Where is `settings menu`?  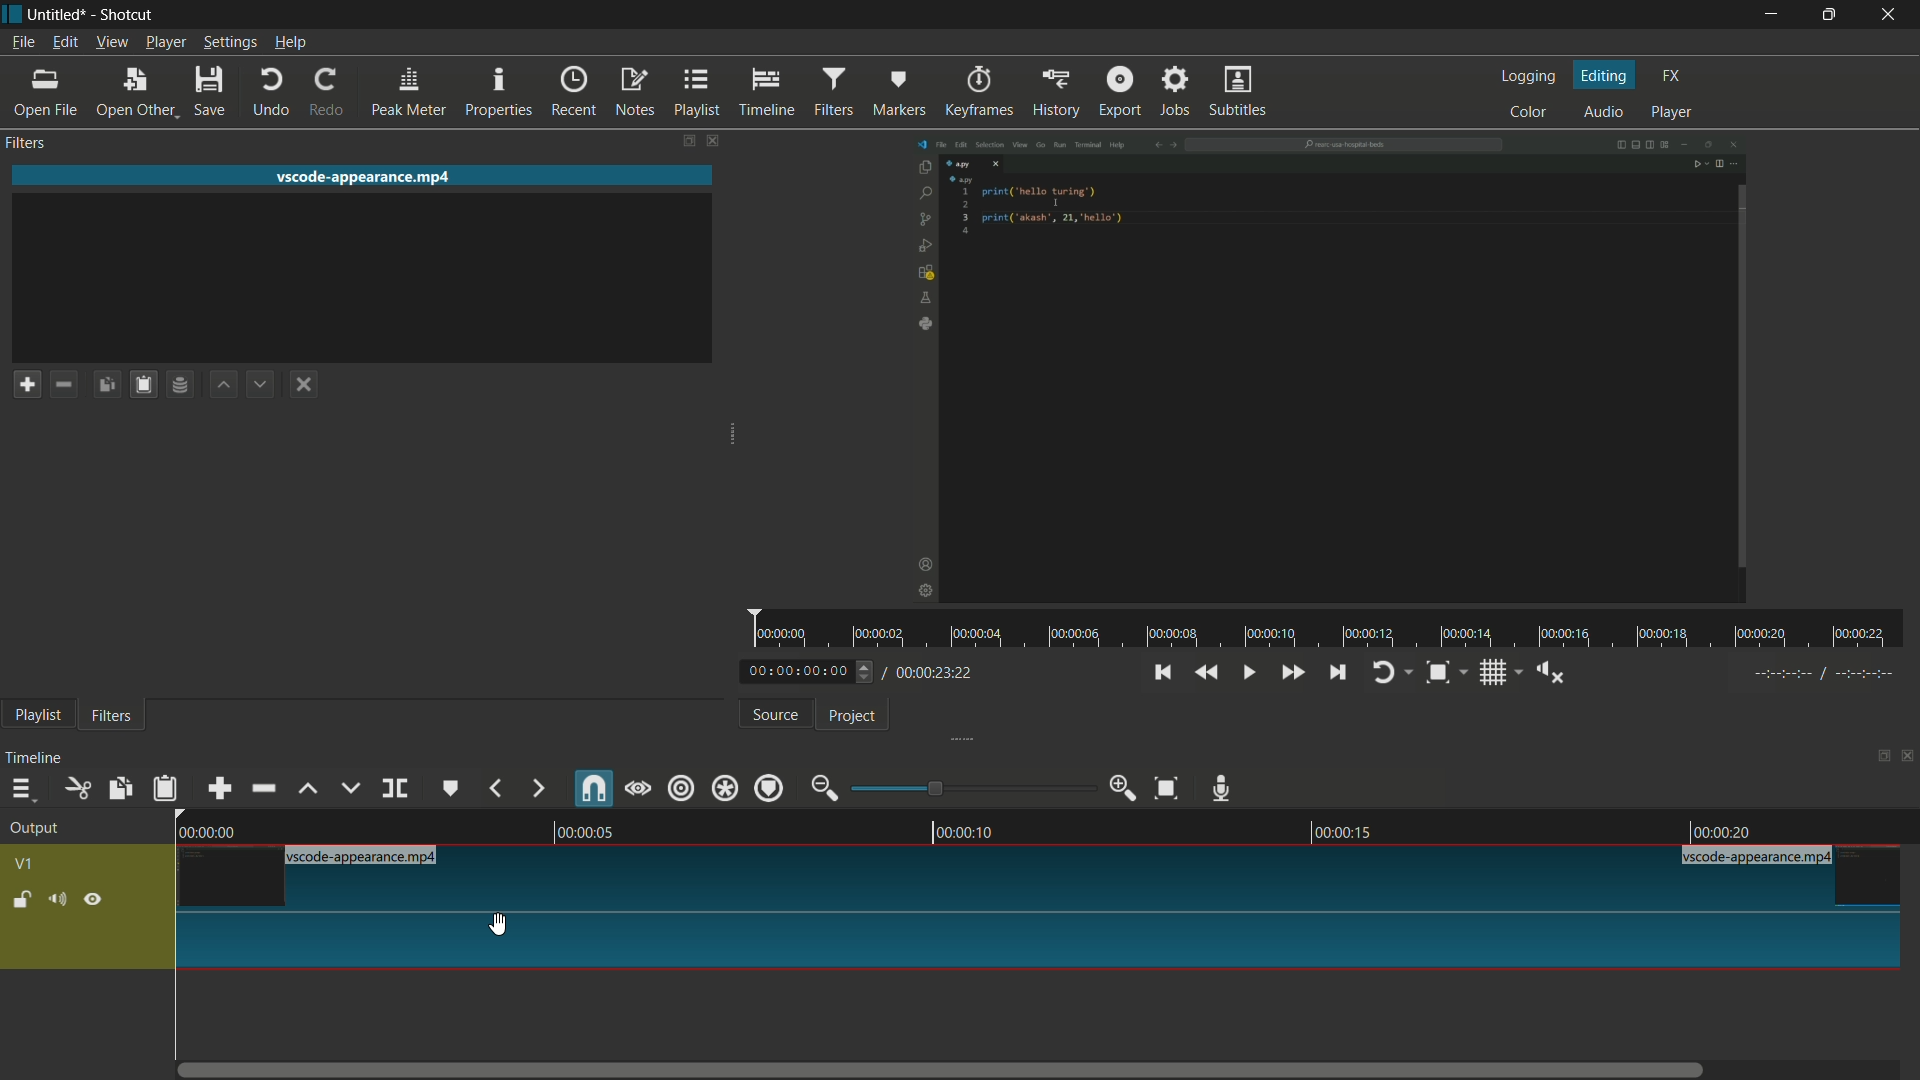
settings menu is located at coordinates (229, 42).